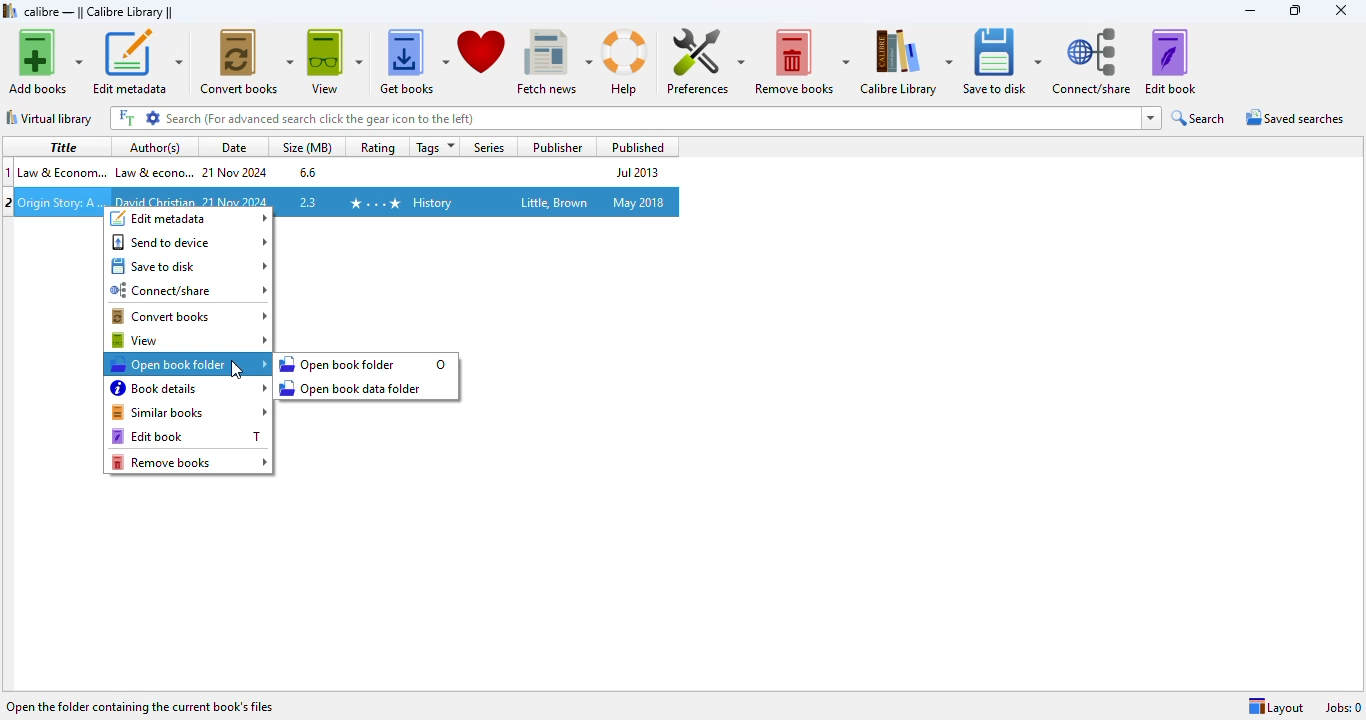 Image resolution: width=1366 pixels, height=720 pixels. Describe the element at coordinates (1344, 707) in the screenshot. I see `jobs: 0` at that location.